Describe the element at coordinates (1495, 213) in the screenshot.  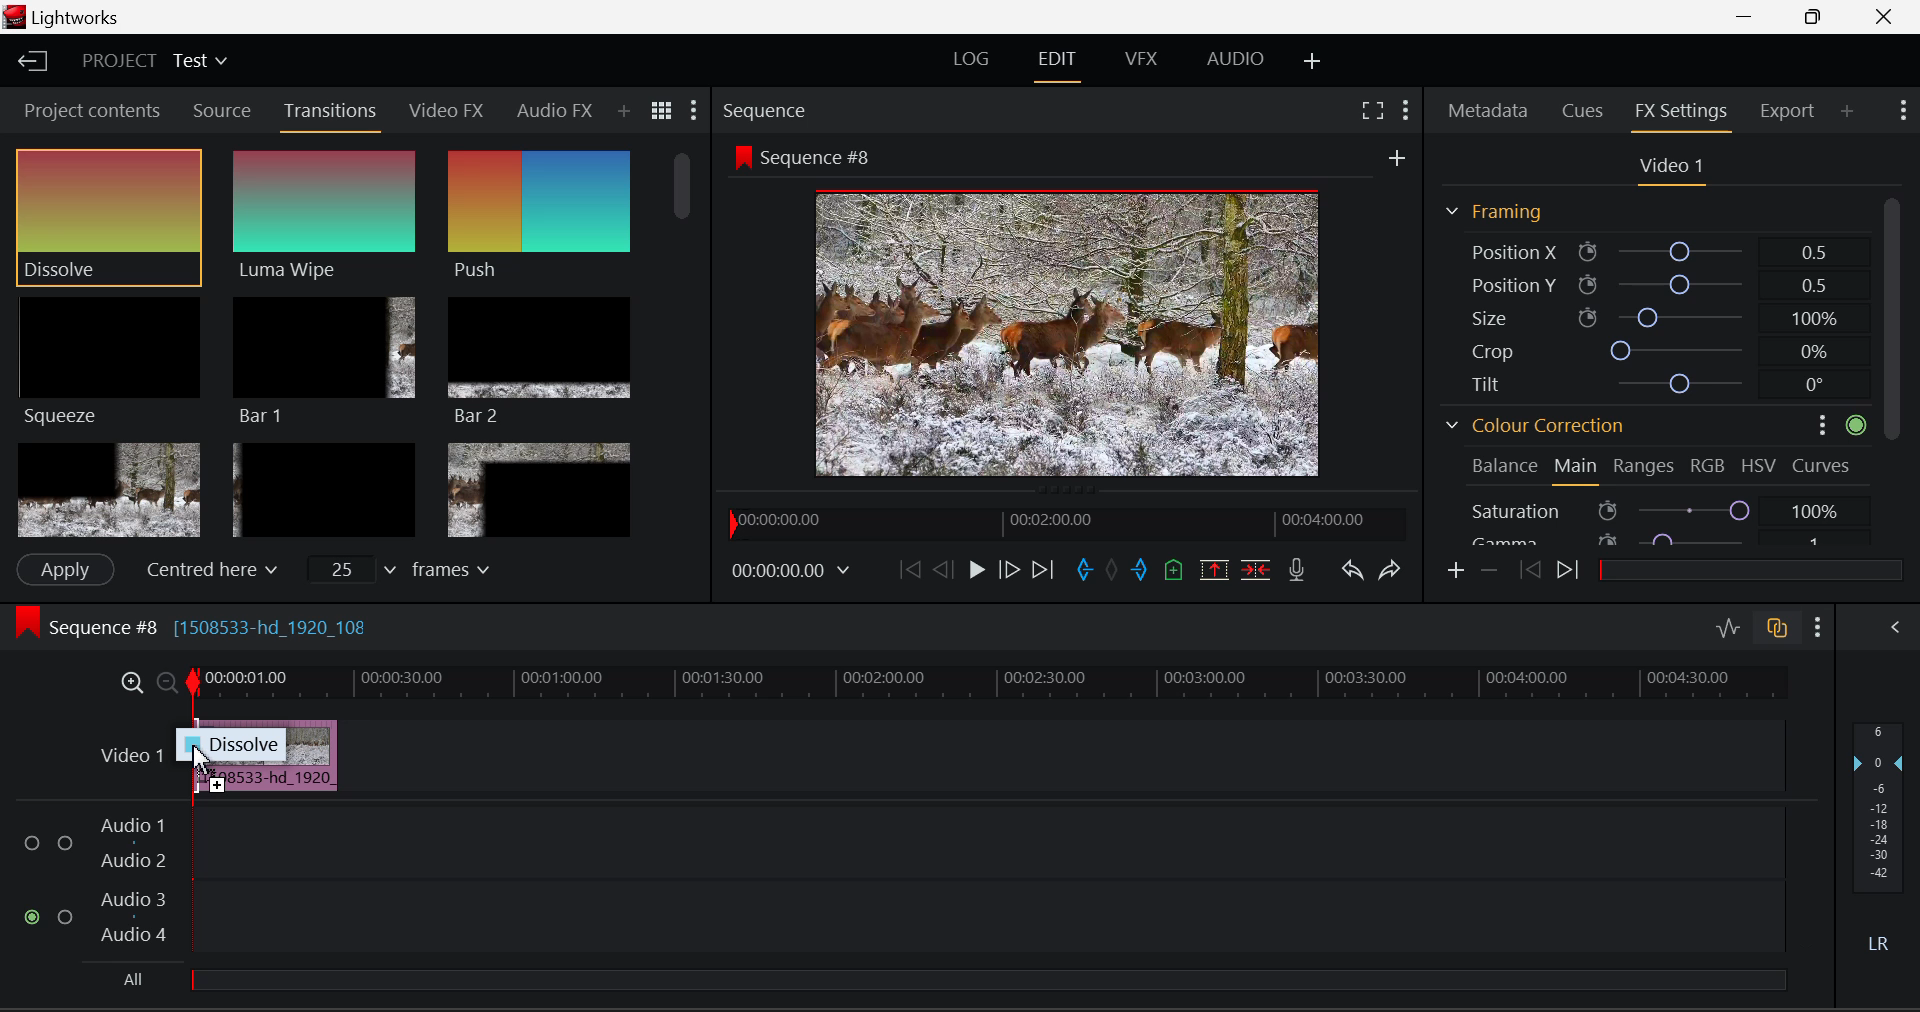
I see `Framing Section` at that location.